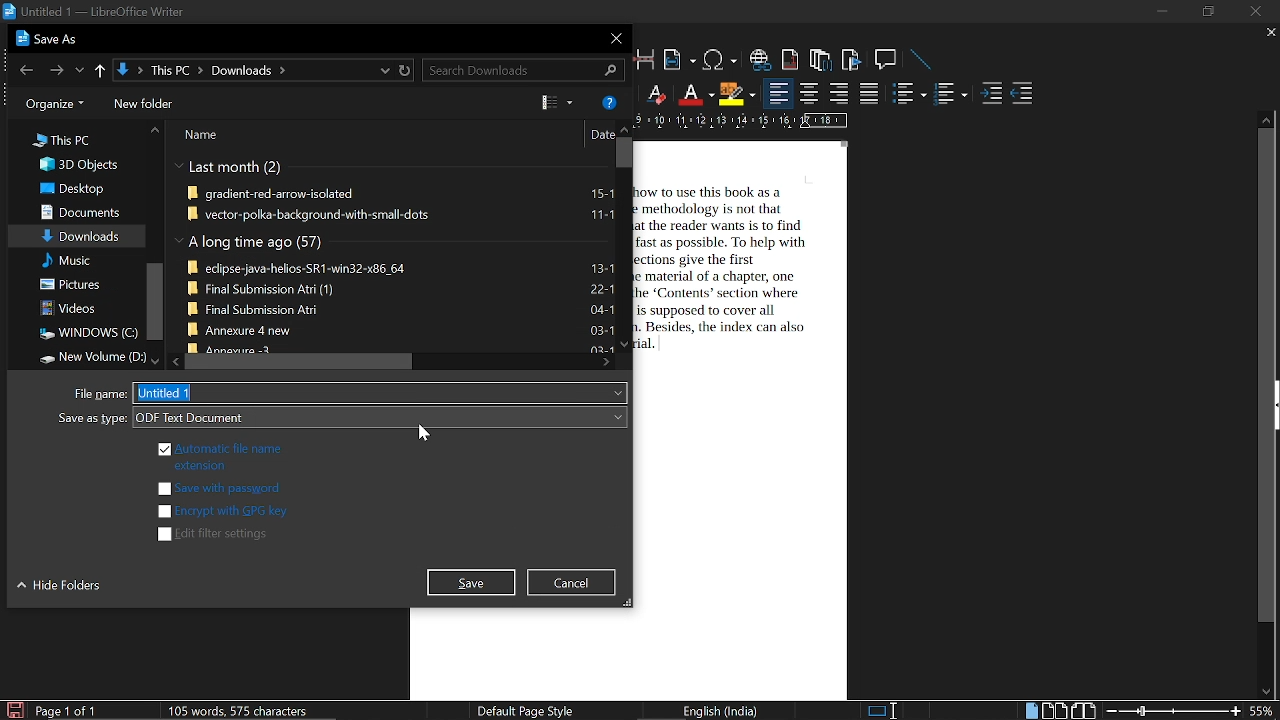 Image resolution: width=1280 pixels, height=720 pixels. Describe the element at coordinates (779, 93) in the screenshot. I see `align left` at that location.